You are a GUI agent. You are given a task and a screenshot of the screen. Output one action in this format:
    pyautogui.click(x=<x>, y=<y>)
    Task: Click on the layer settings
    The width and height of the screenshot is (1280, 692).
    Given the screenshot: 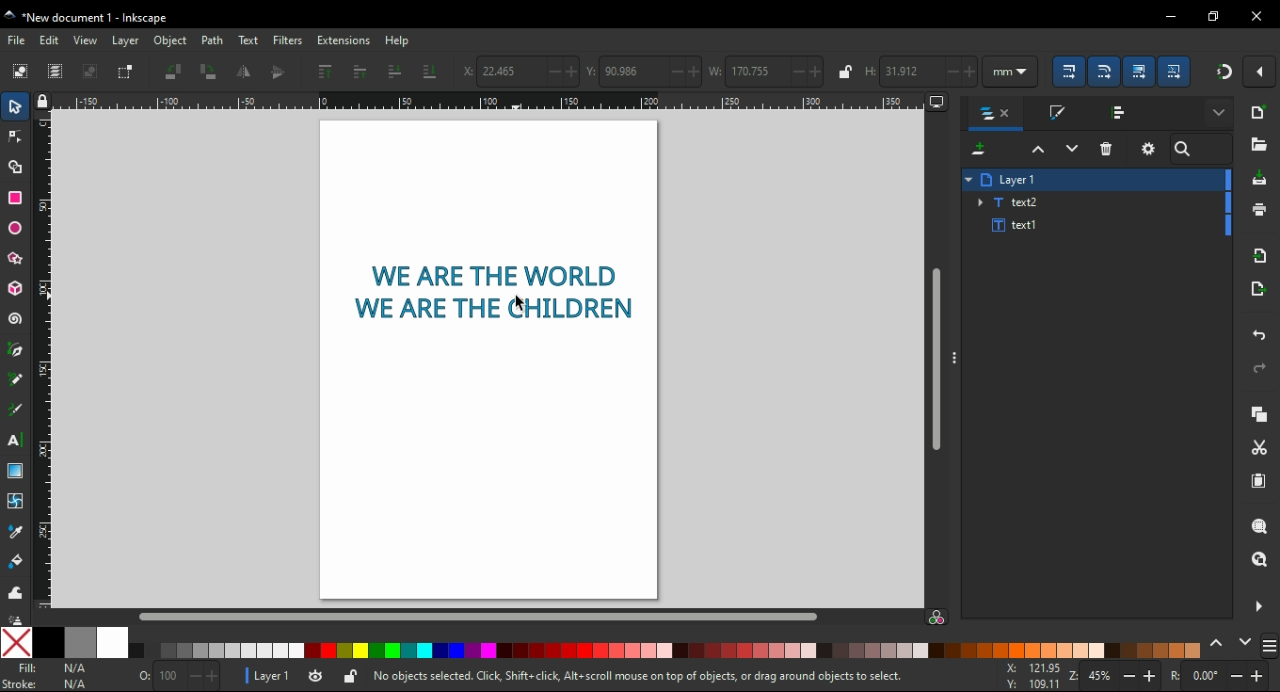 What is the action you would take?
    pyautogui.click(x=1149, y=148)
    